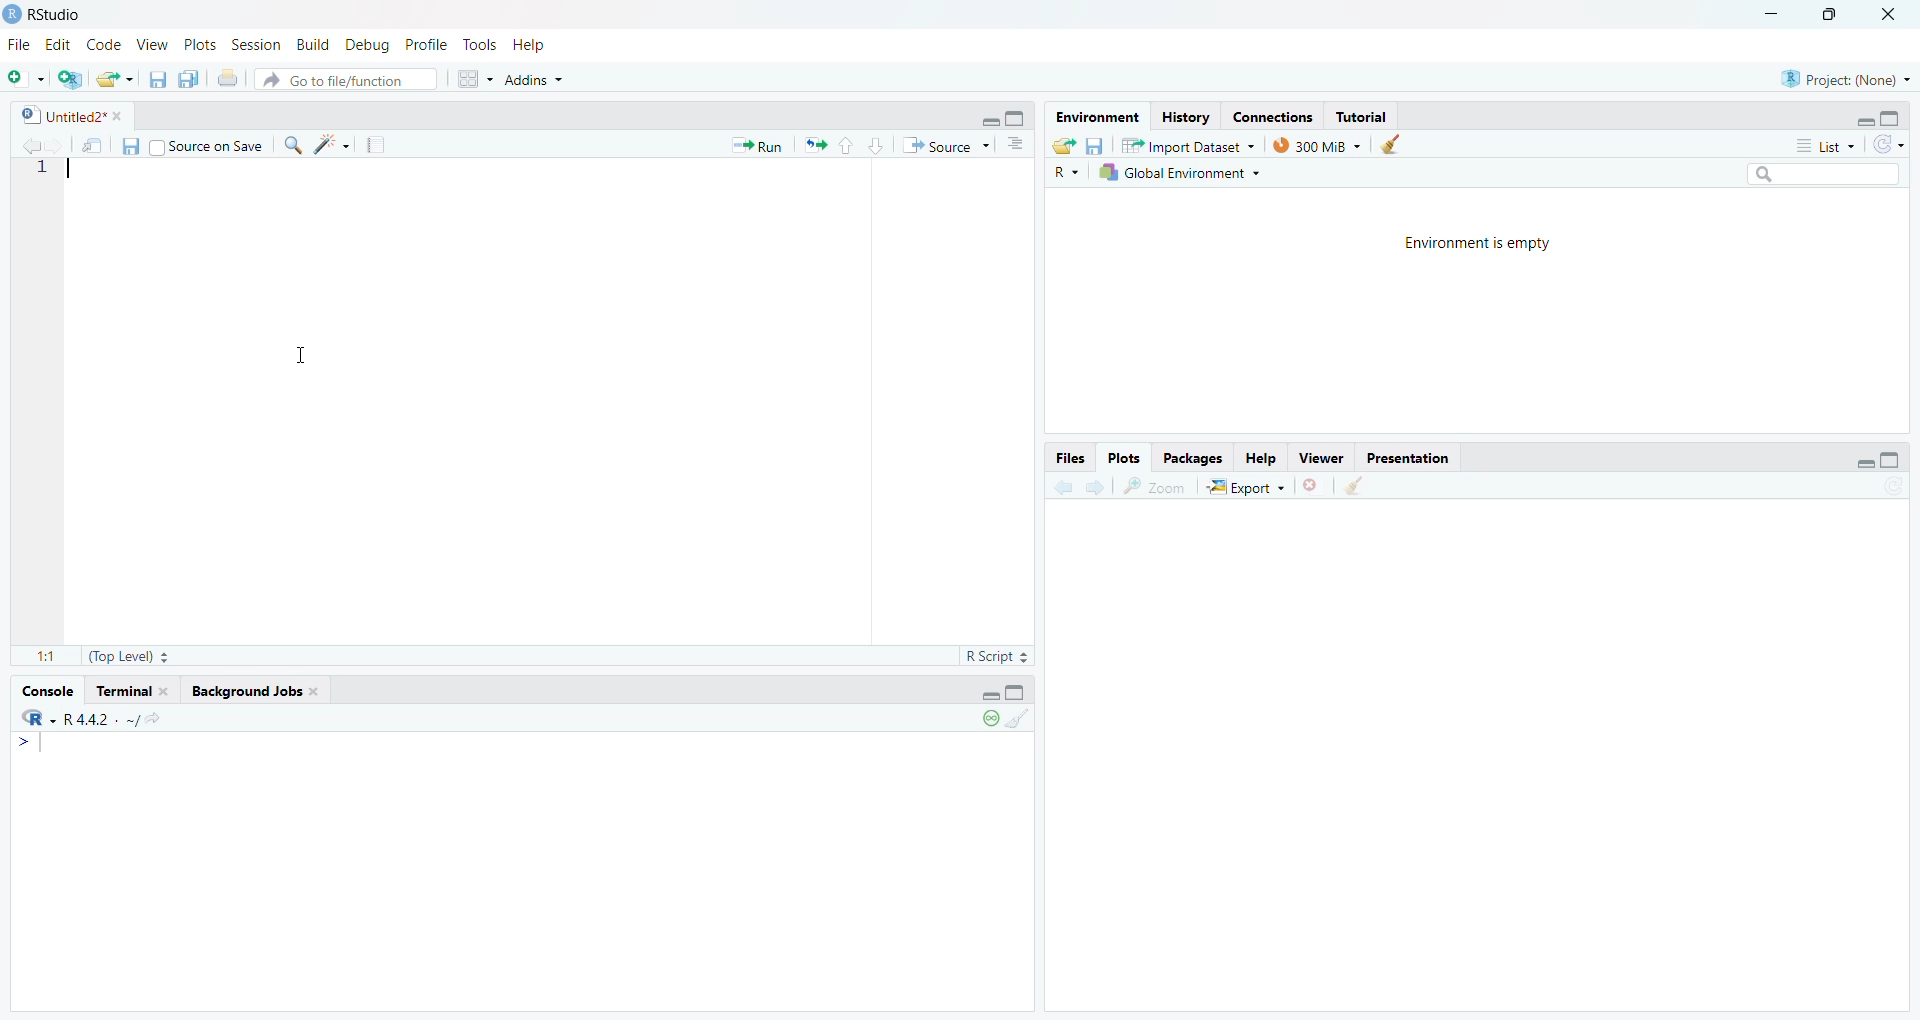 This screenshot has width=1920, height=1020. I want to click on R, so click(1064, 173).